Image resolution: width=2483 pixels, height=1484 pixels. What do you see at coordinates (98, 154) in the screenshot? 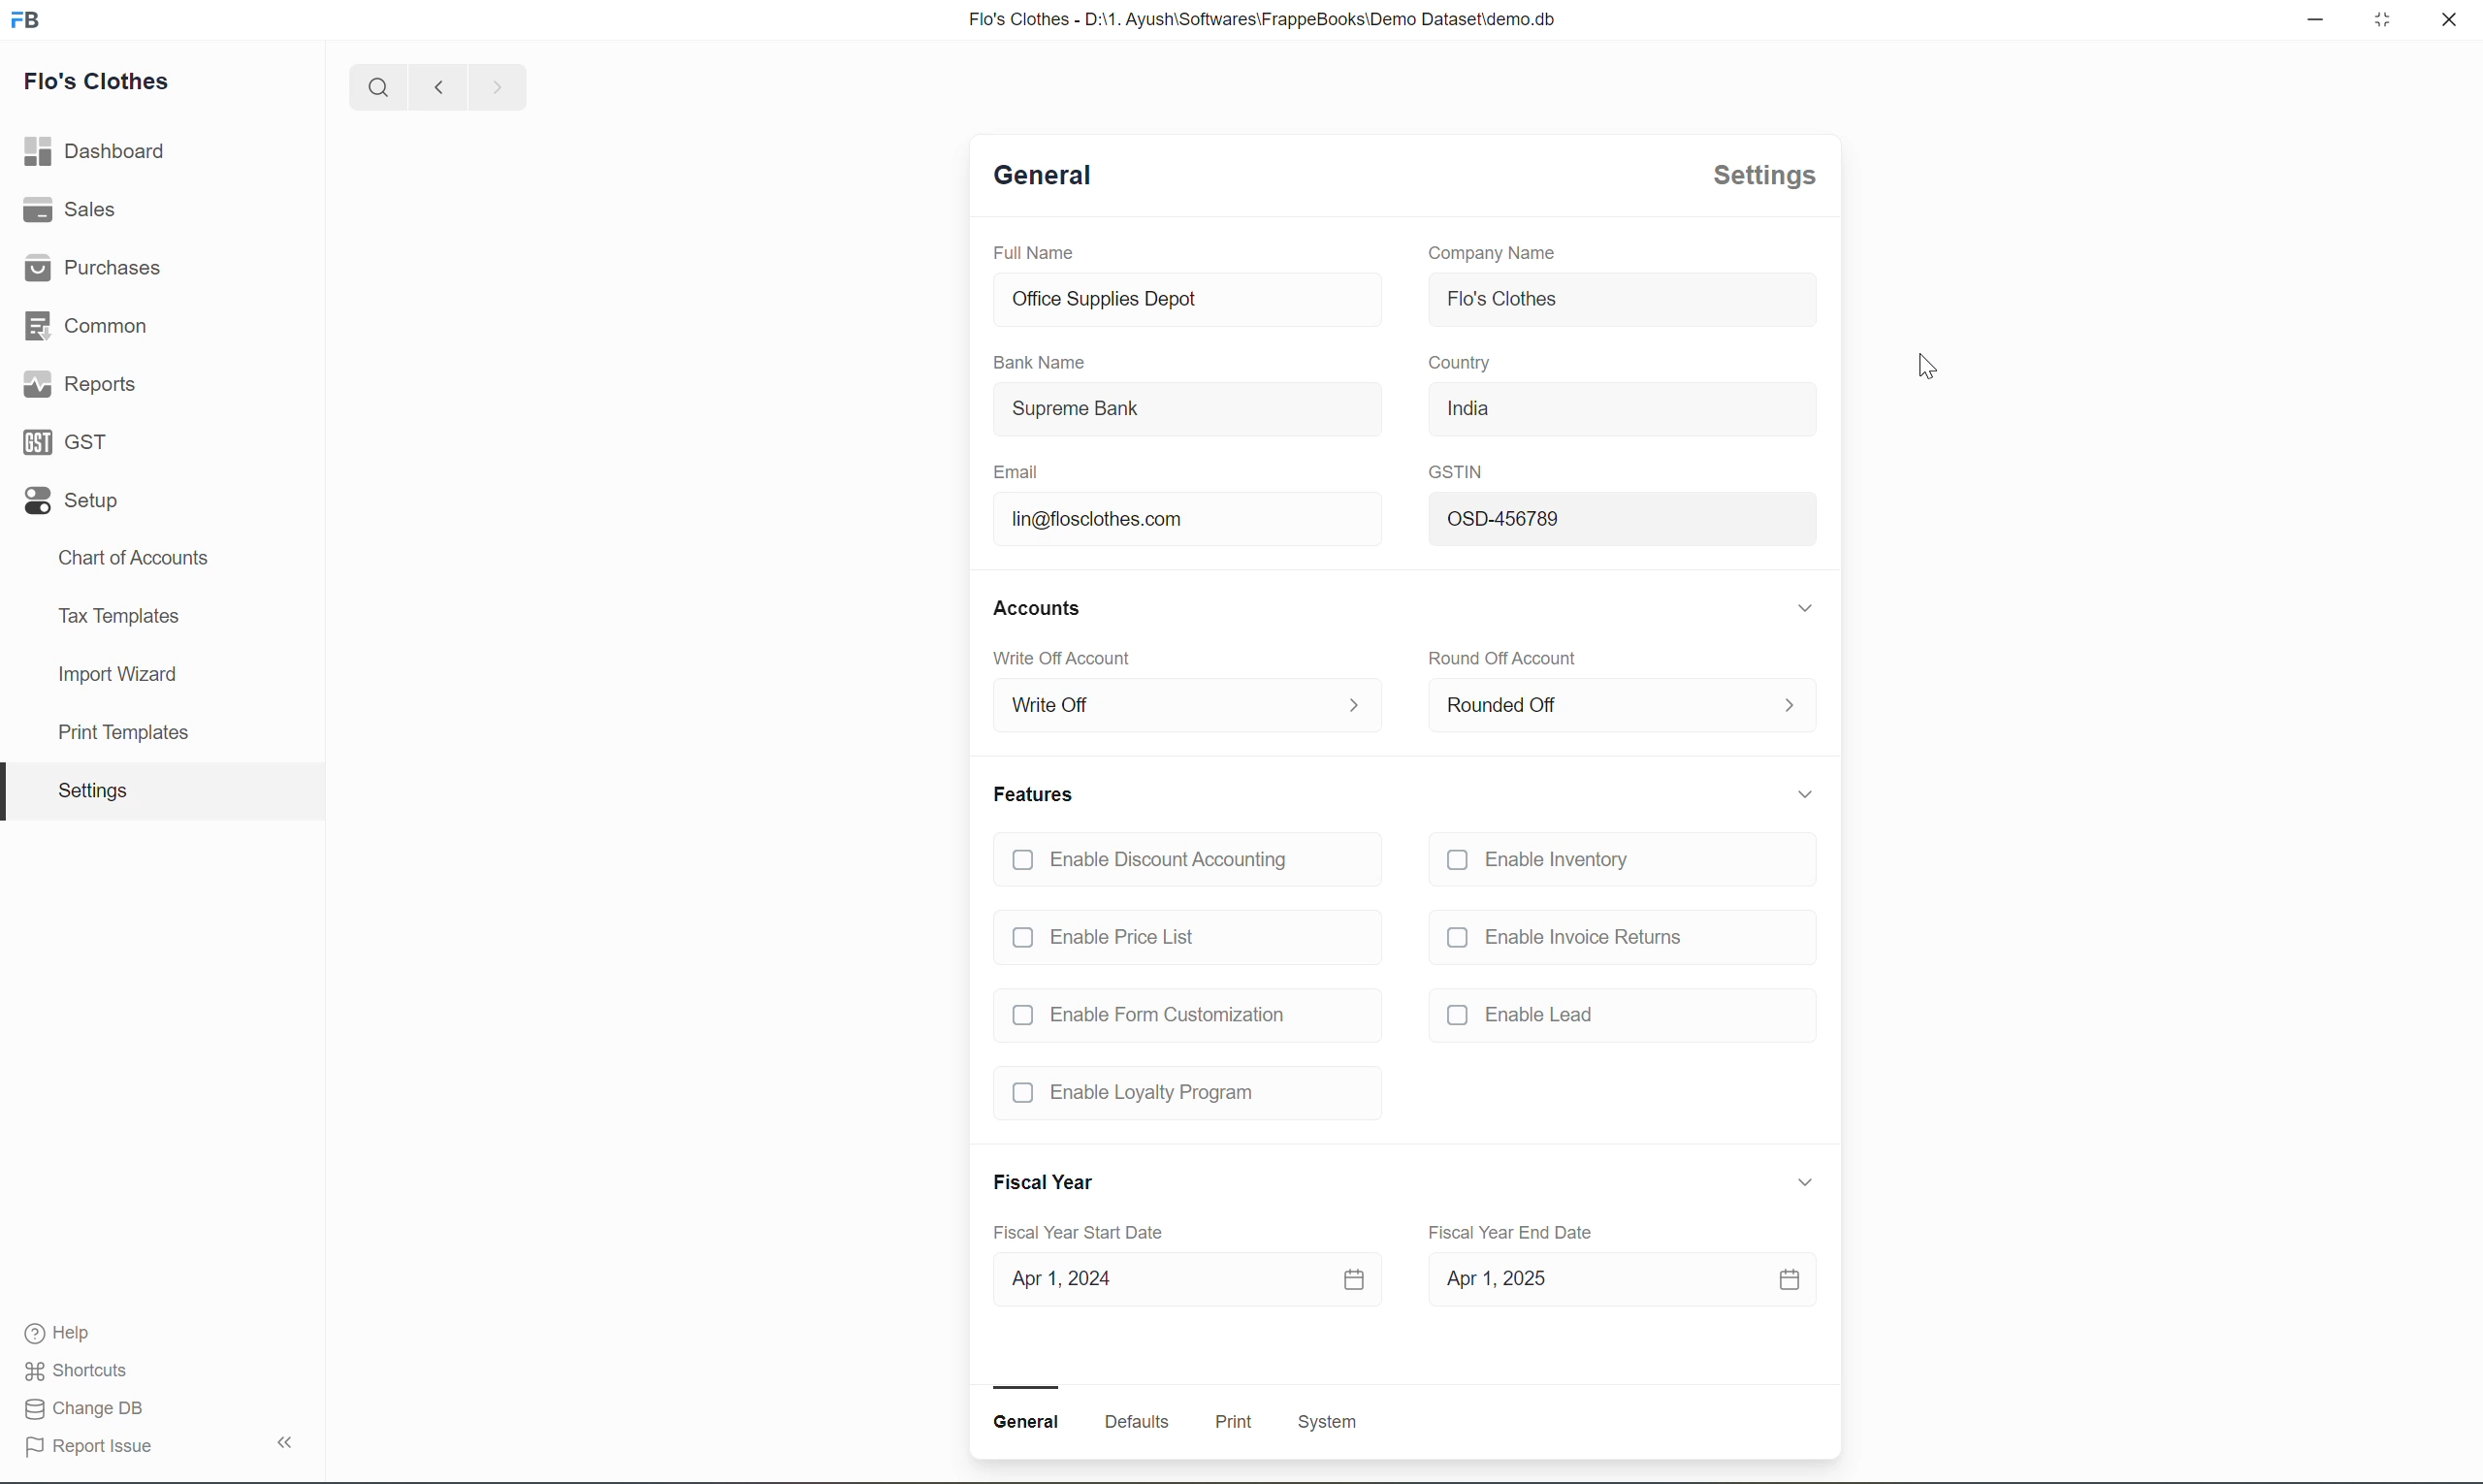
I see `Dashboard` at bounding box center [98, 154].